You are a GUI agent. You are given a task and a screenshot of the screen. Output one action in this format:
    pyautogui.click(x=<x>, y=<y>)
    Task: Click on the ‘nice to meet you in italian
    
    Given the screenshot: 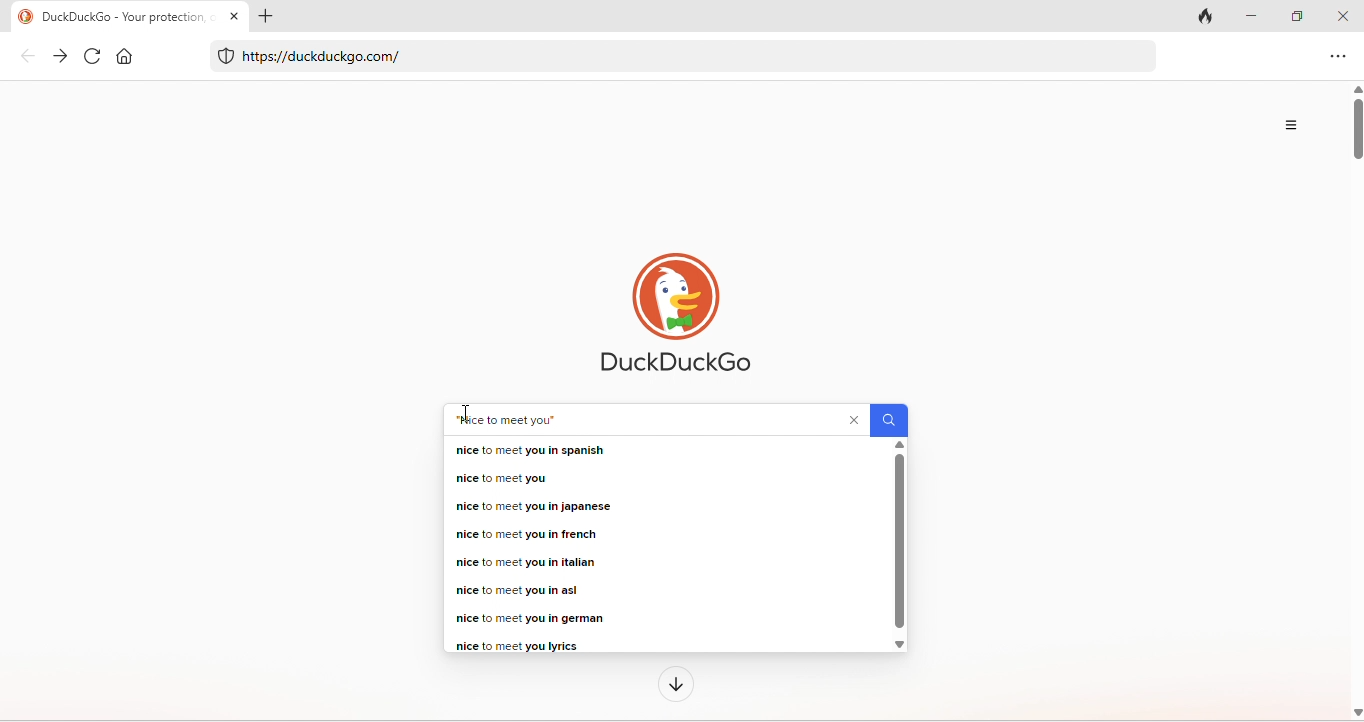 What is the action you would take?
    pyautogui.click(x=524, y=563)
    